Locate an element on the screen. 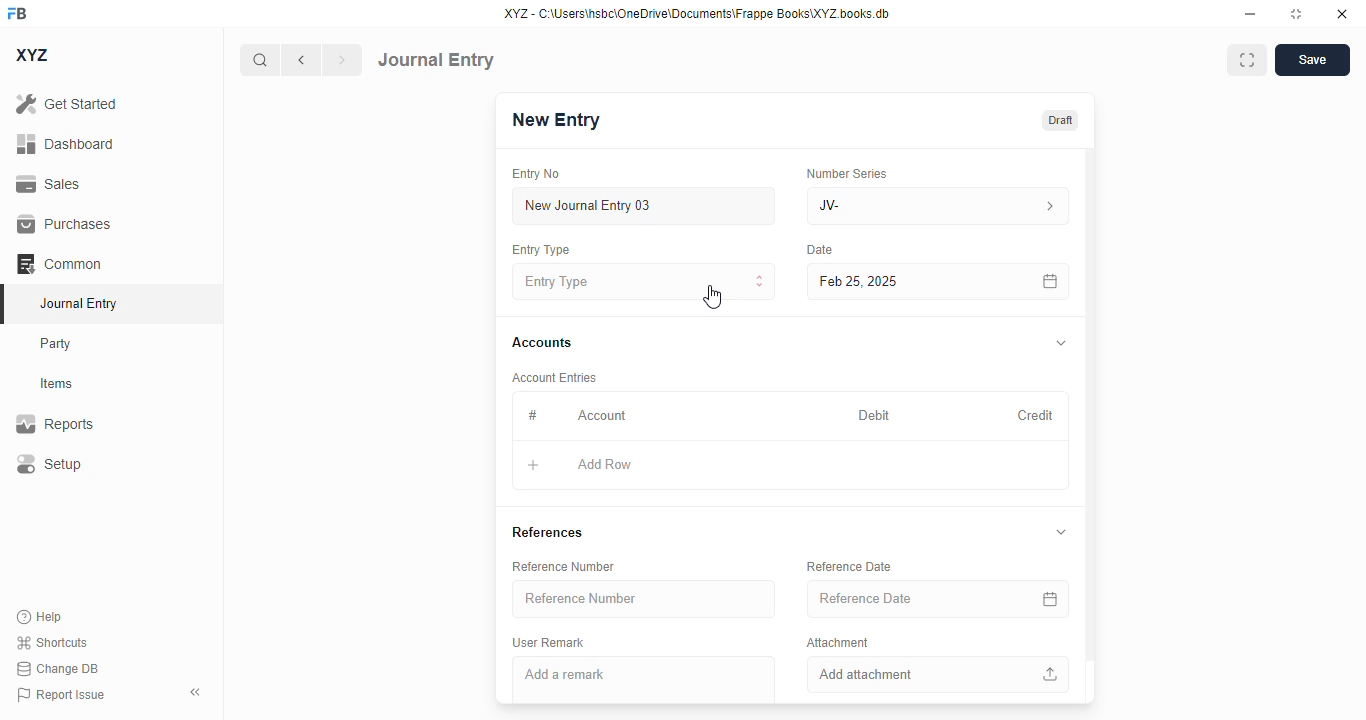 The width and height of the screenshot is (1366, 720). # is located at coordinates (532, 416).